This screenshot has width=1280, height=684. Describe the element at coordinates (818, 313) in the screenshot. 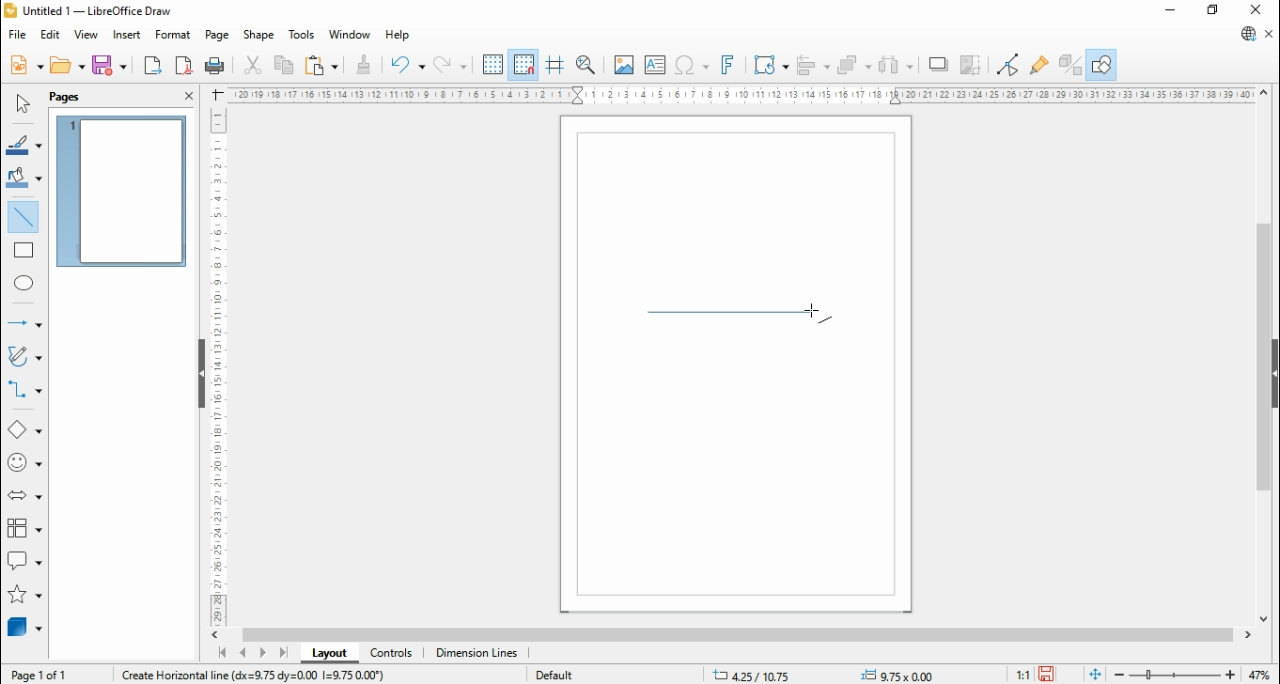

I see `mouse pointer` at that location.